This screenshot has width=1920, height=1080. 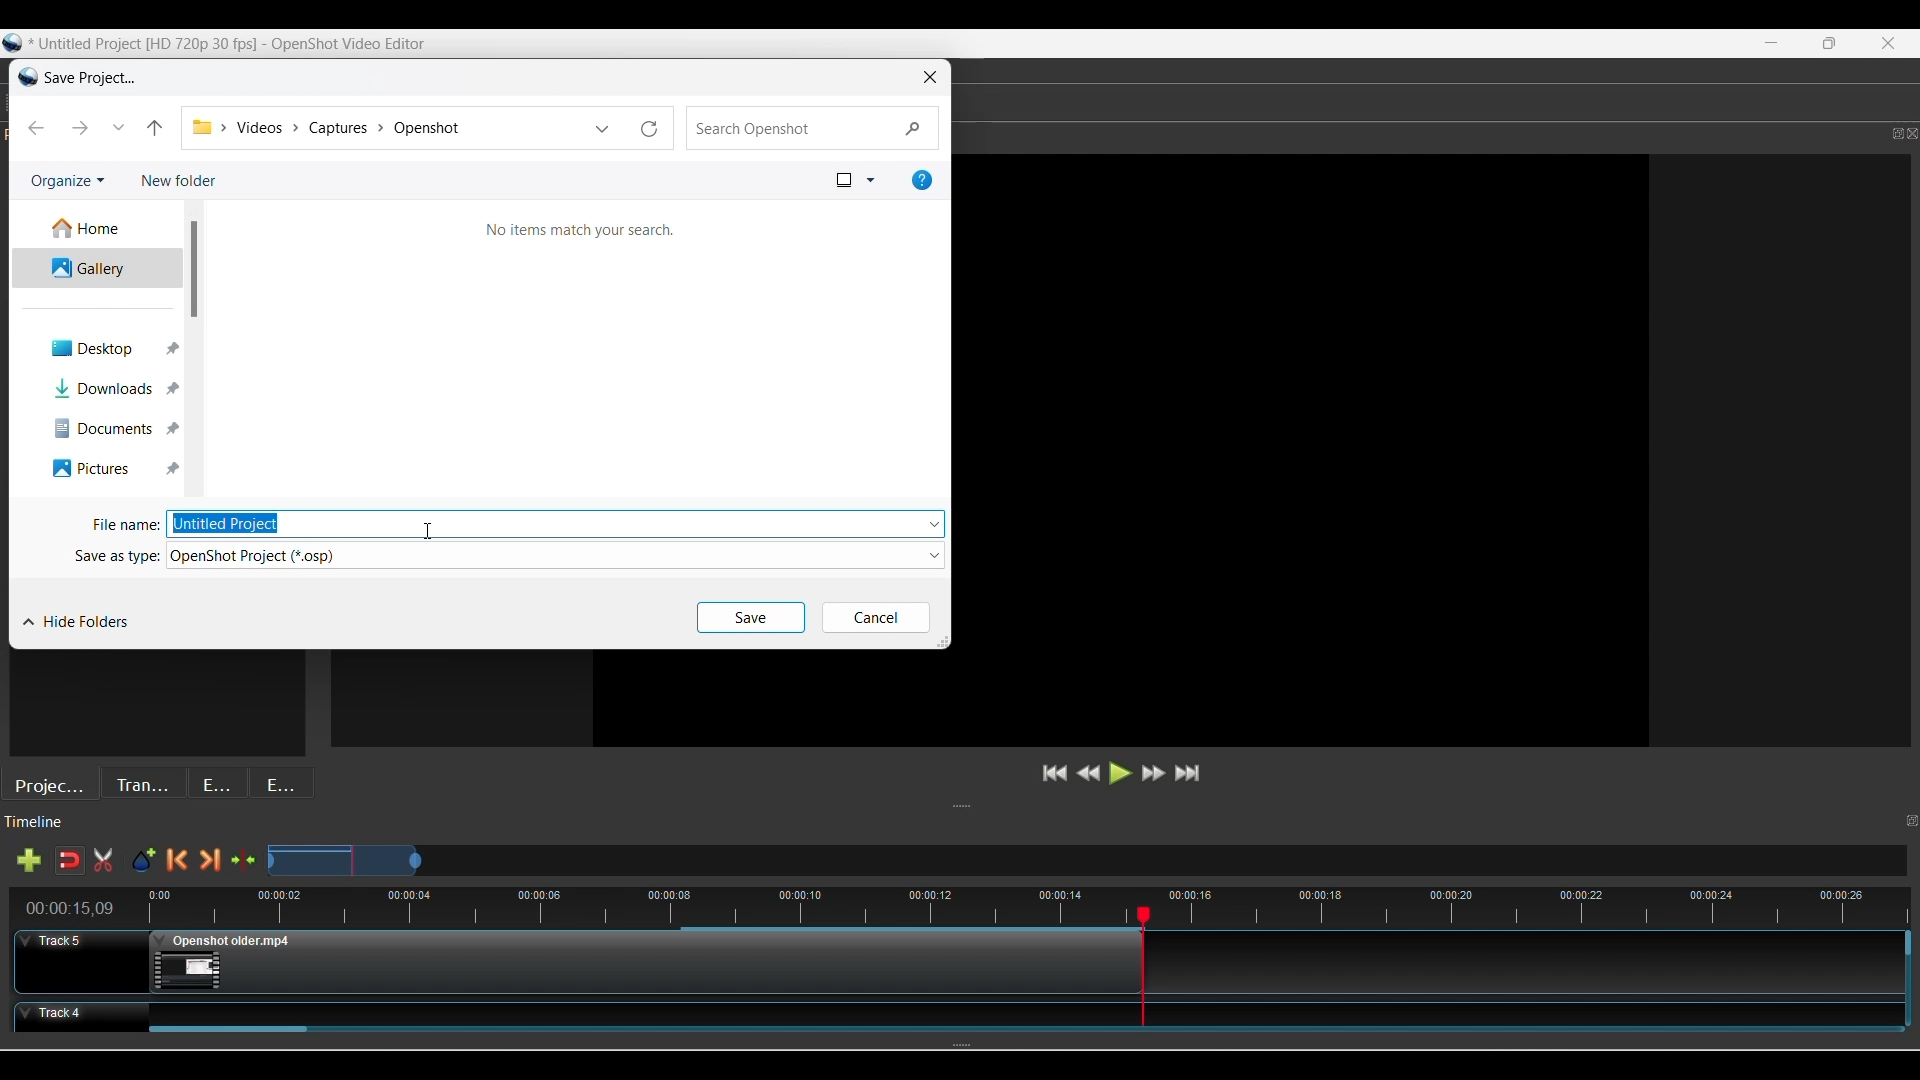 What do you see at coordinates (1005, 1011) in the screenshot?
I see `Clip at Track Panel` at bounding box center [1005, 1011].